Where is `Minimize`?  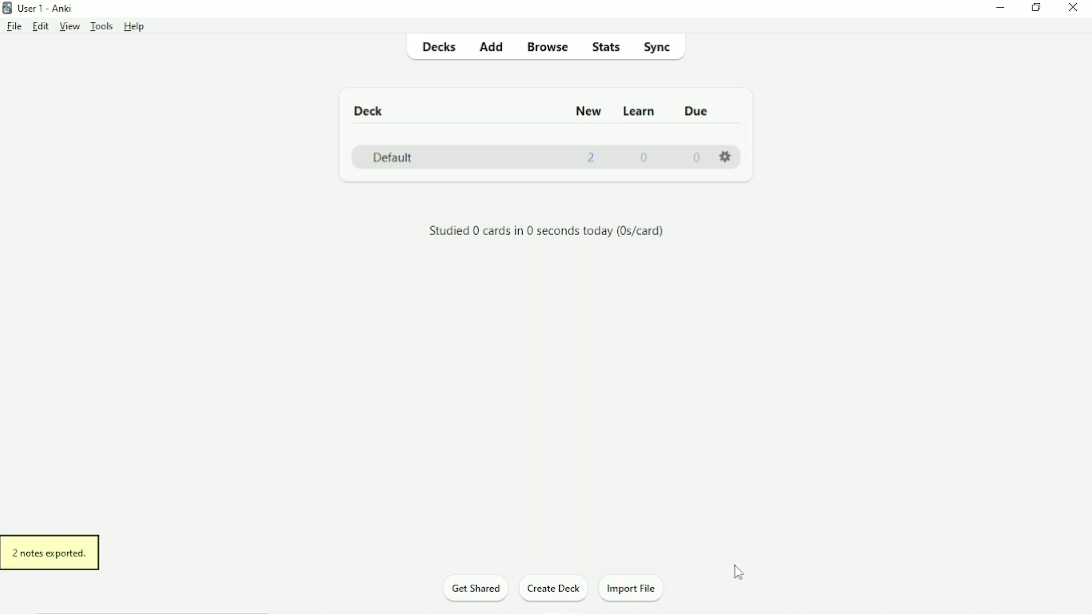 Minimize is located at coordinates (998, 8).